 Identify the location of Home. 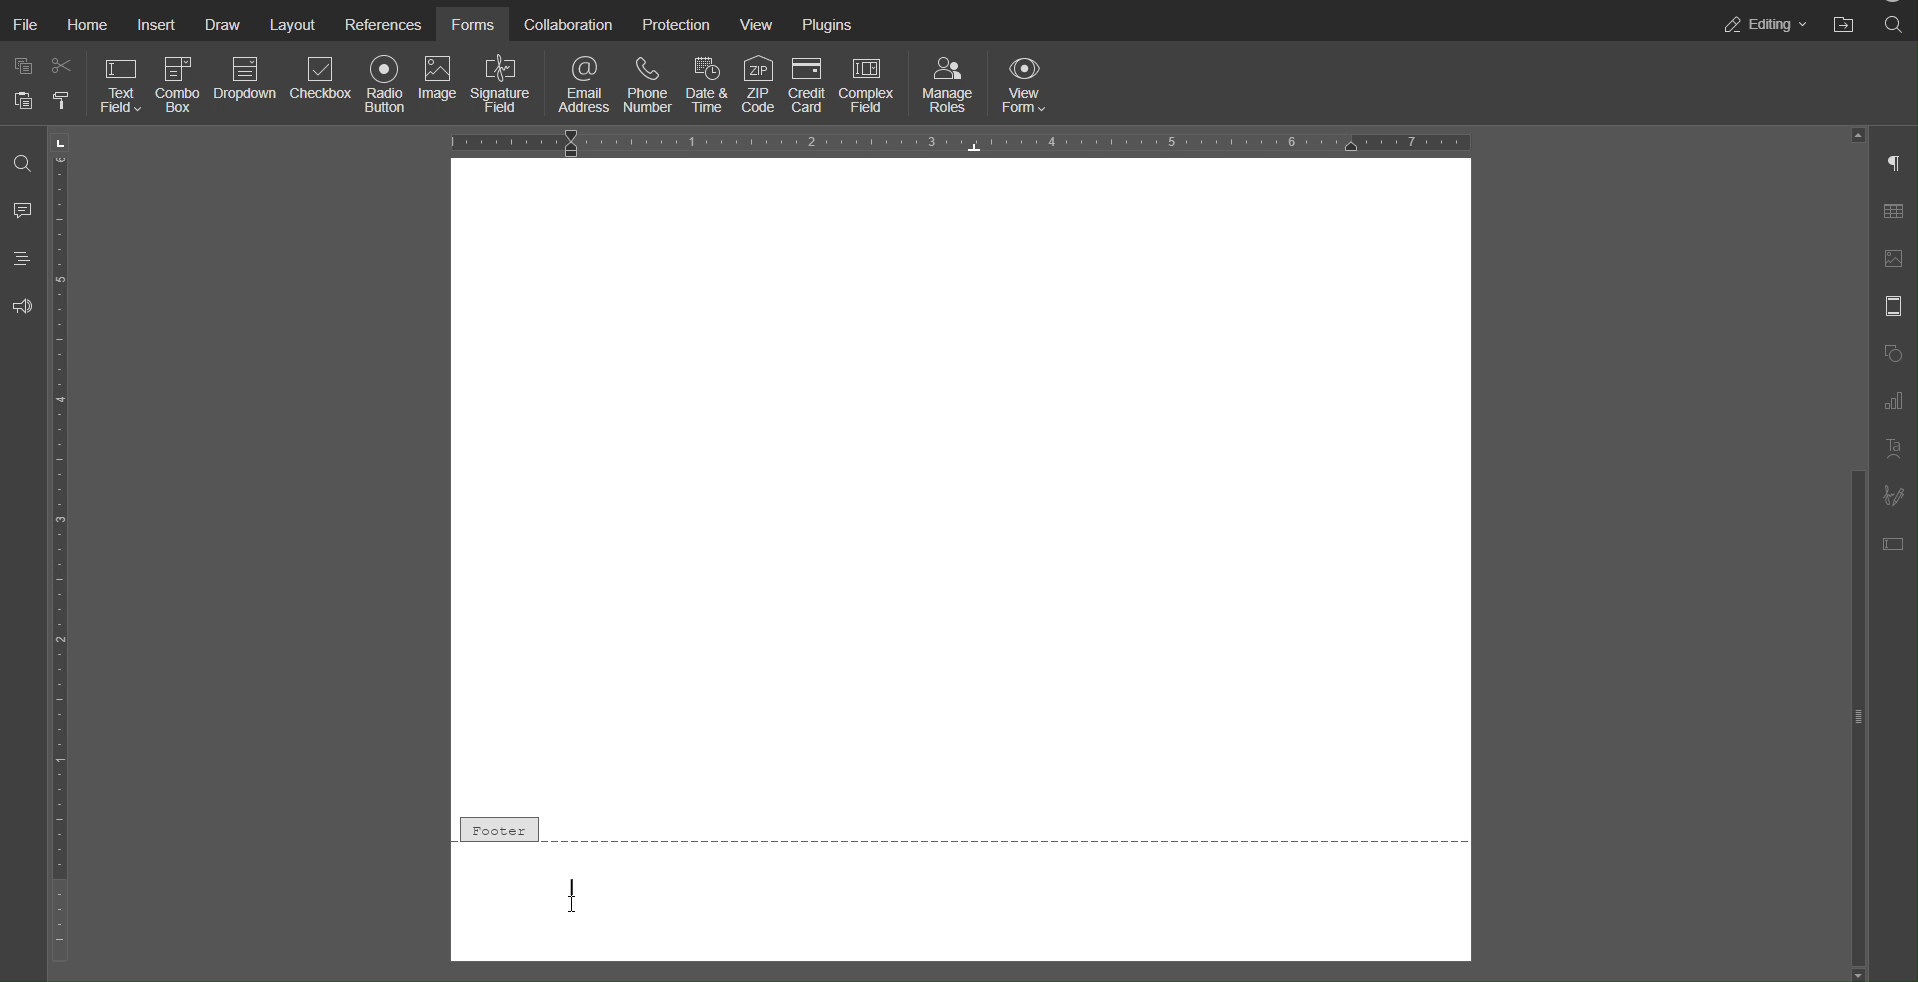
(89, 25).